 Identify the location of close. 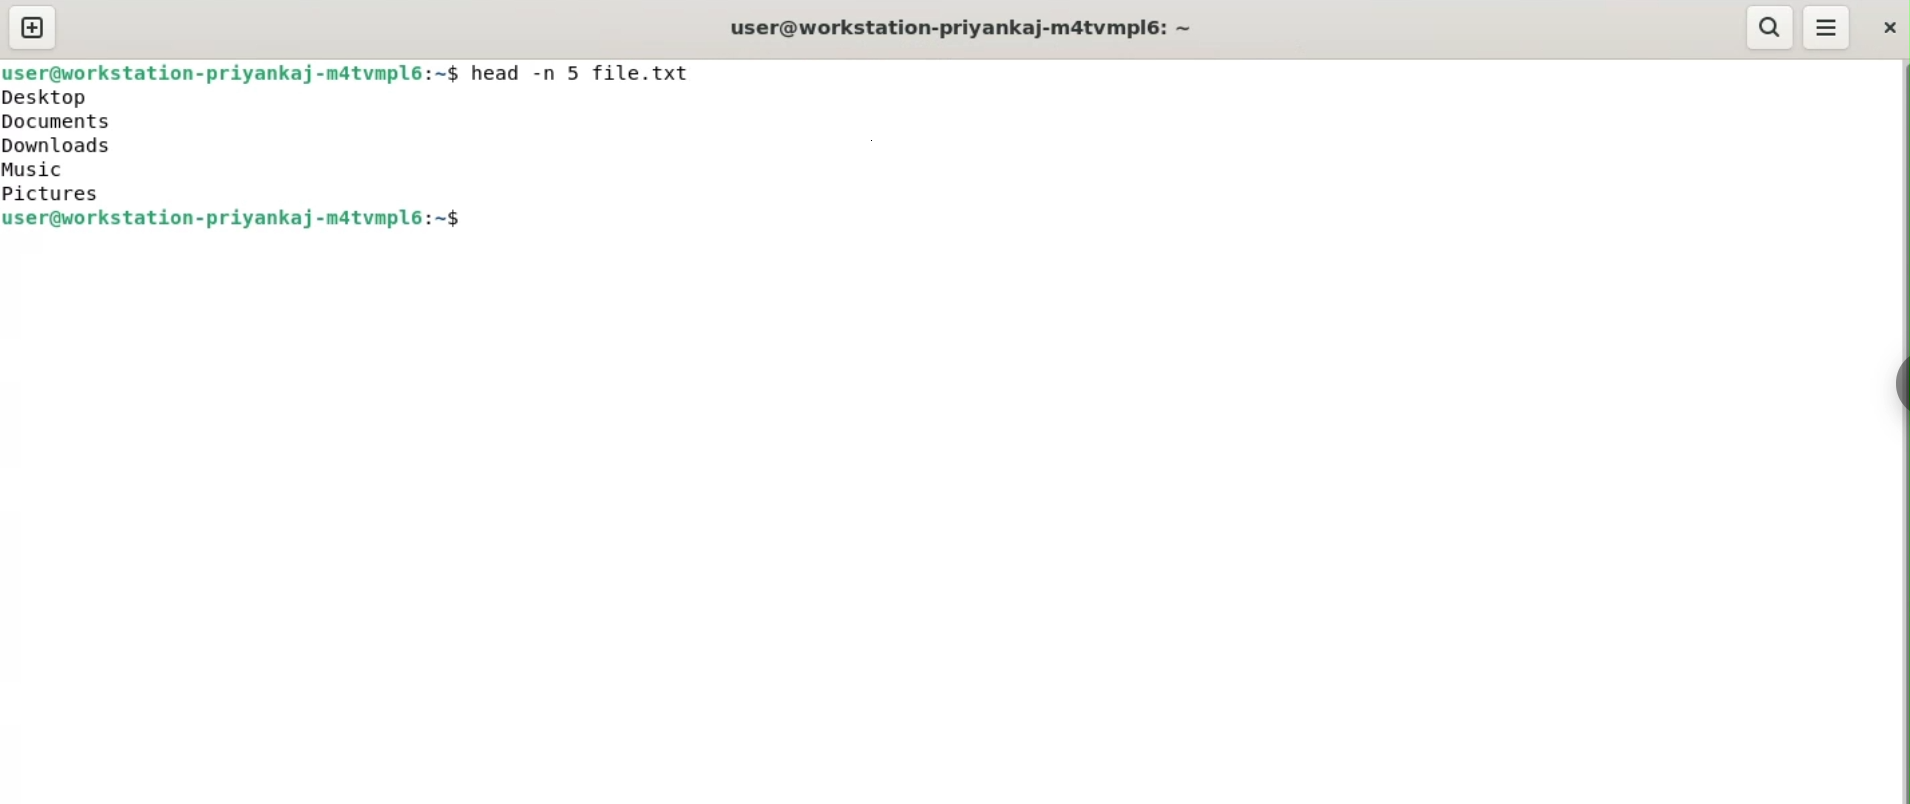
(1886, 27).